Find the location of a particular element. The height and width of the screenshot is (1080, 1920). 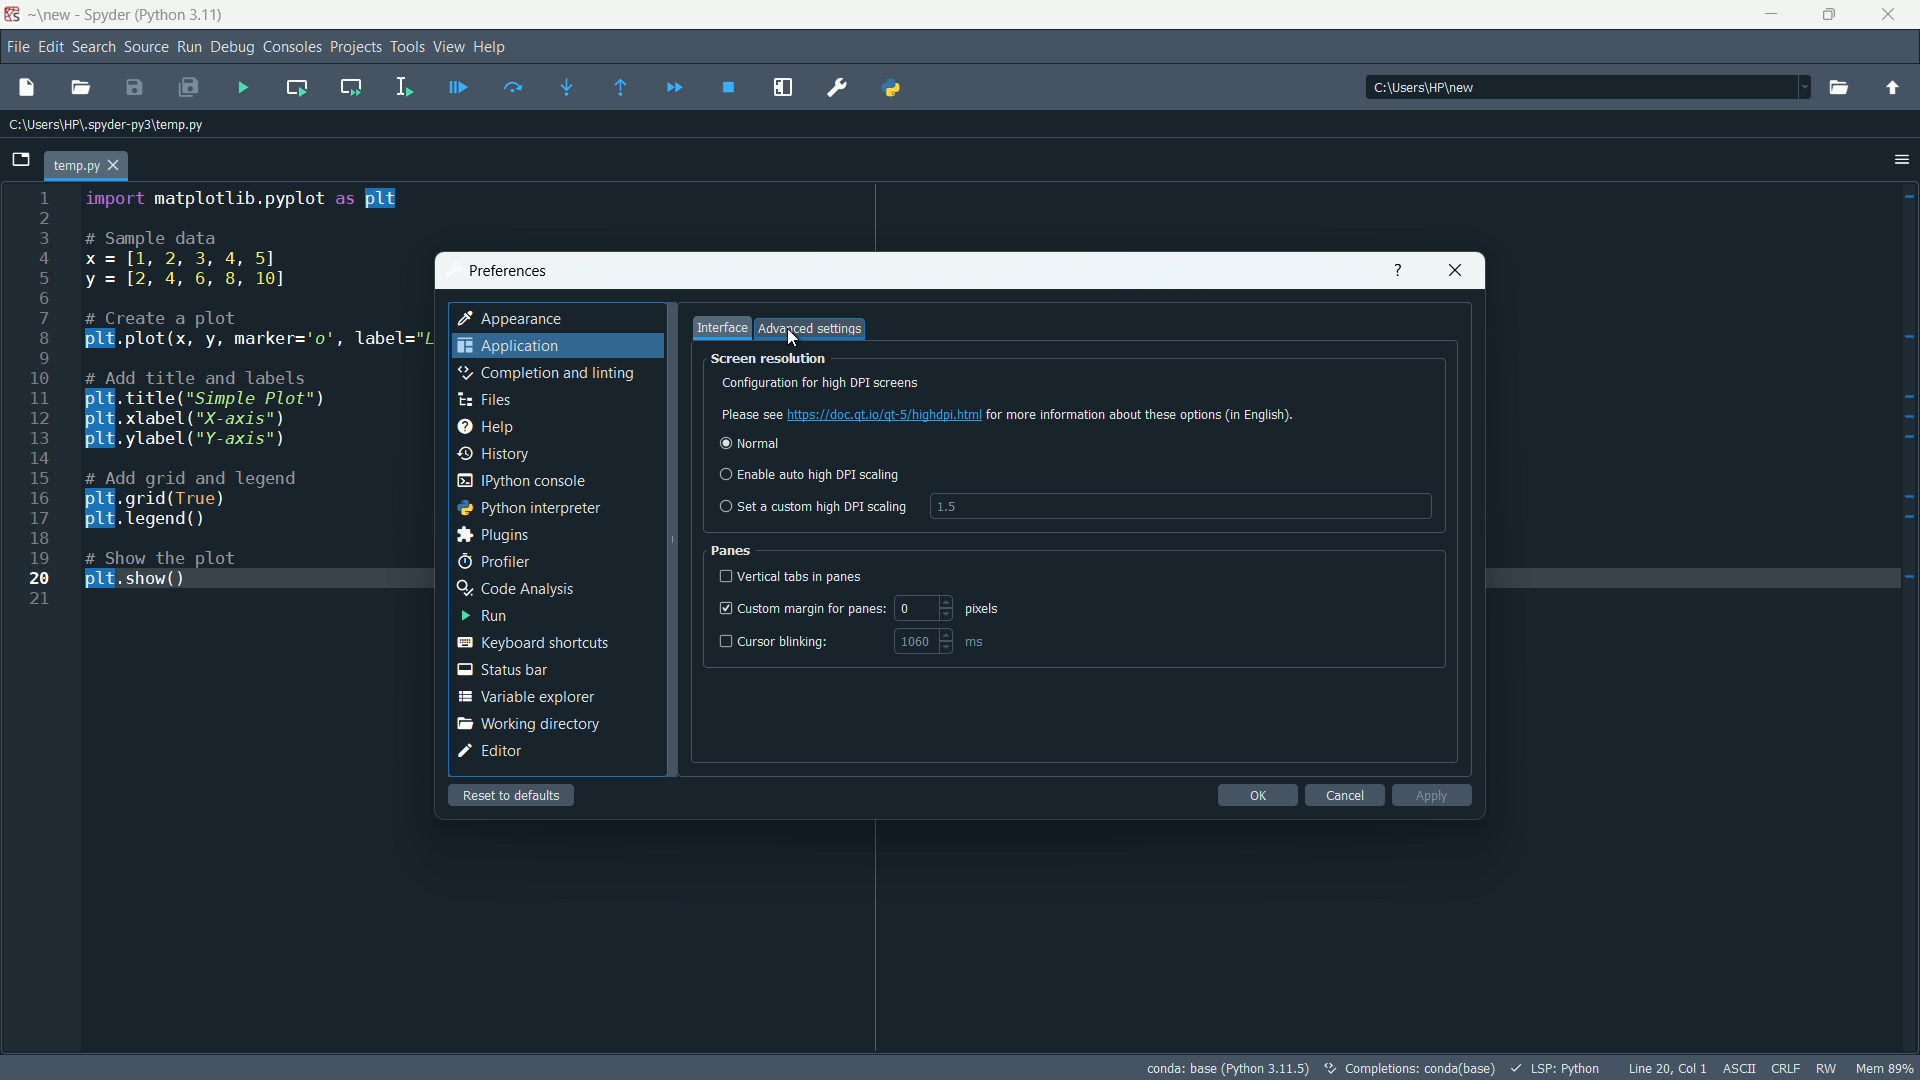

stop debugging is located at coordinates (729, 87).